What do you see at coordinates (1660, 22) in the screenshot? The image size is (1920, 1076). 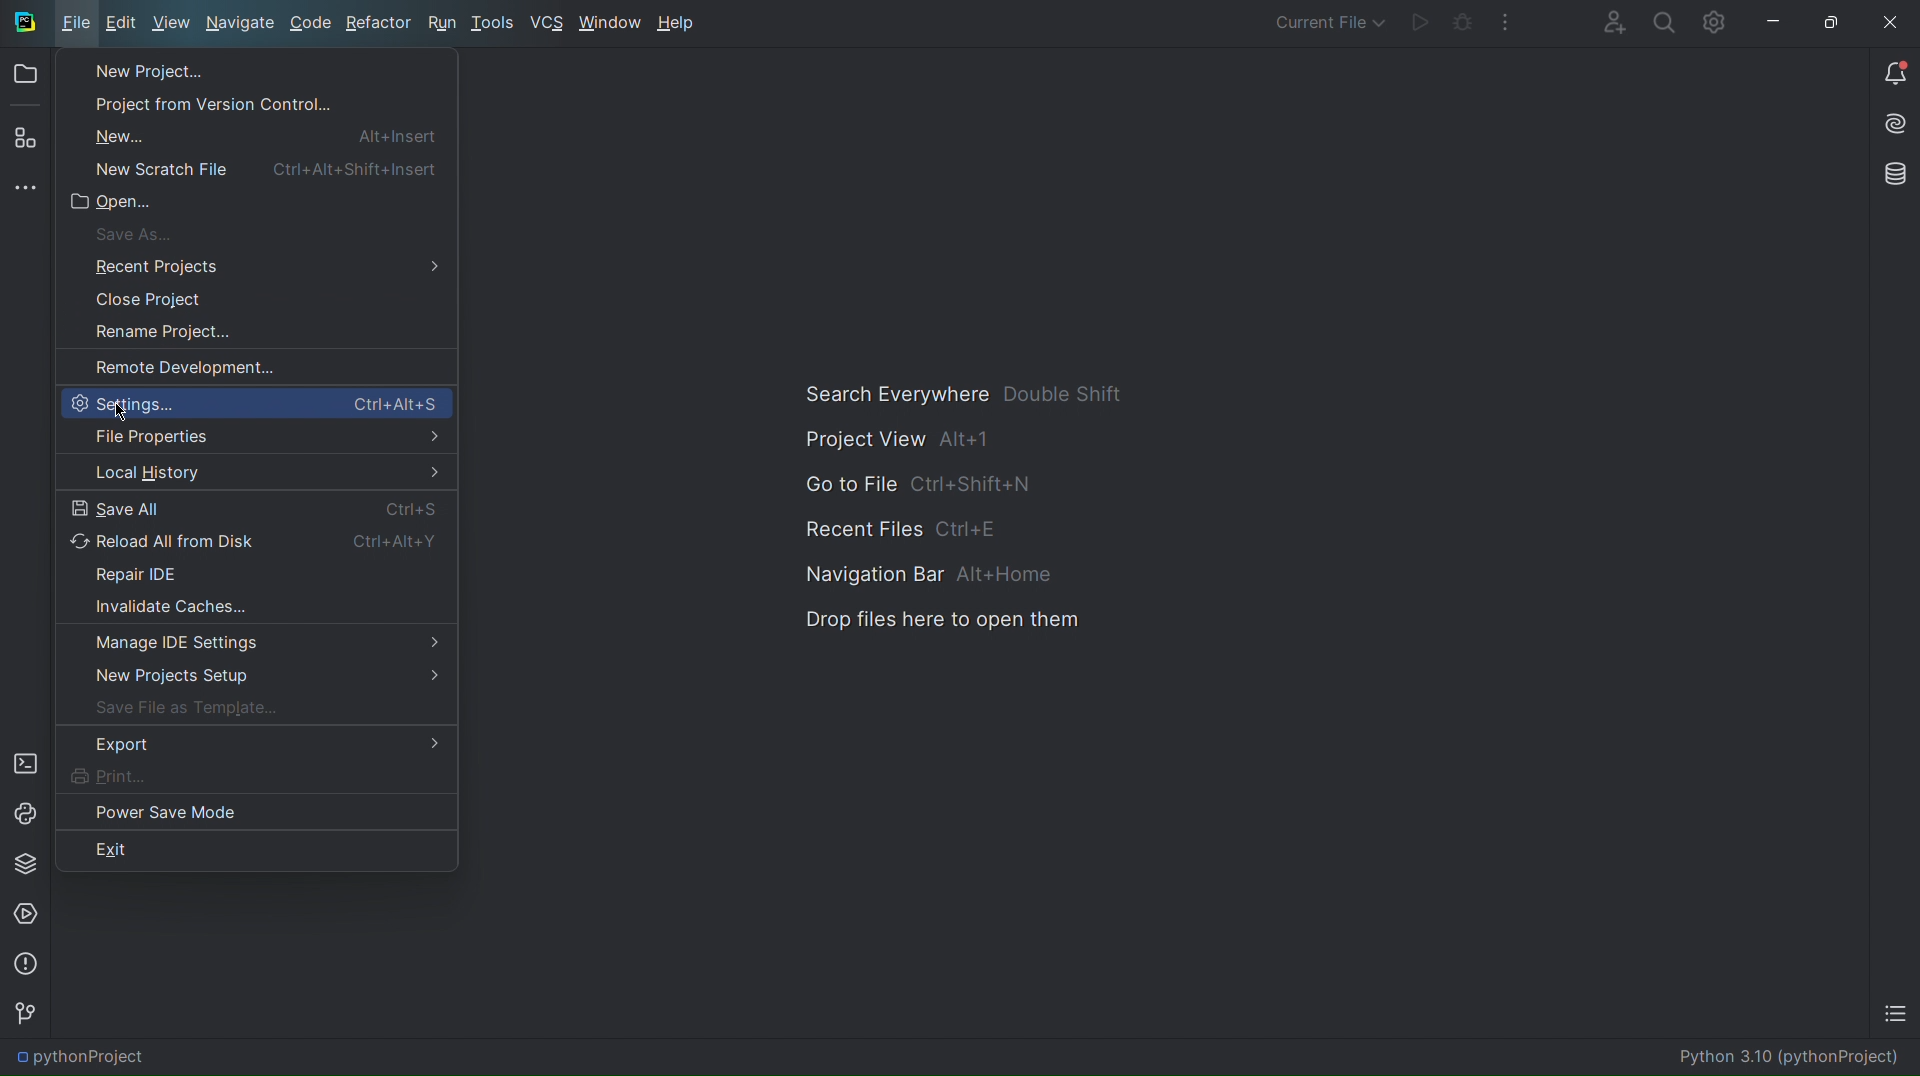 I see `Search` at bounding box center [1660, 22].